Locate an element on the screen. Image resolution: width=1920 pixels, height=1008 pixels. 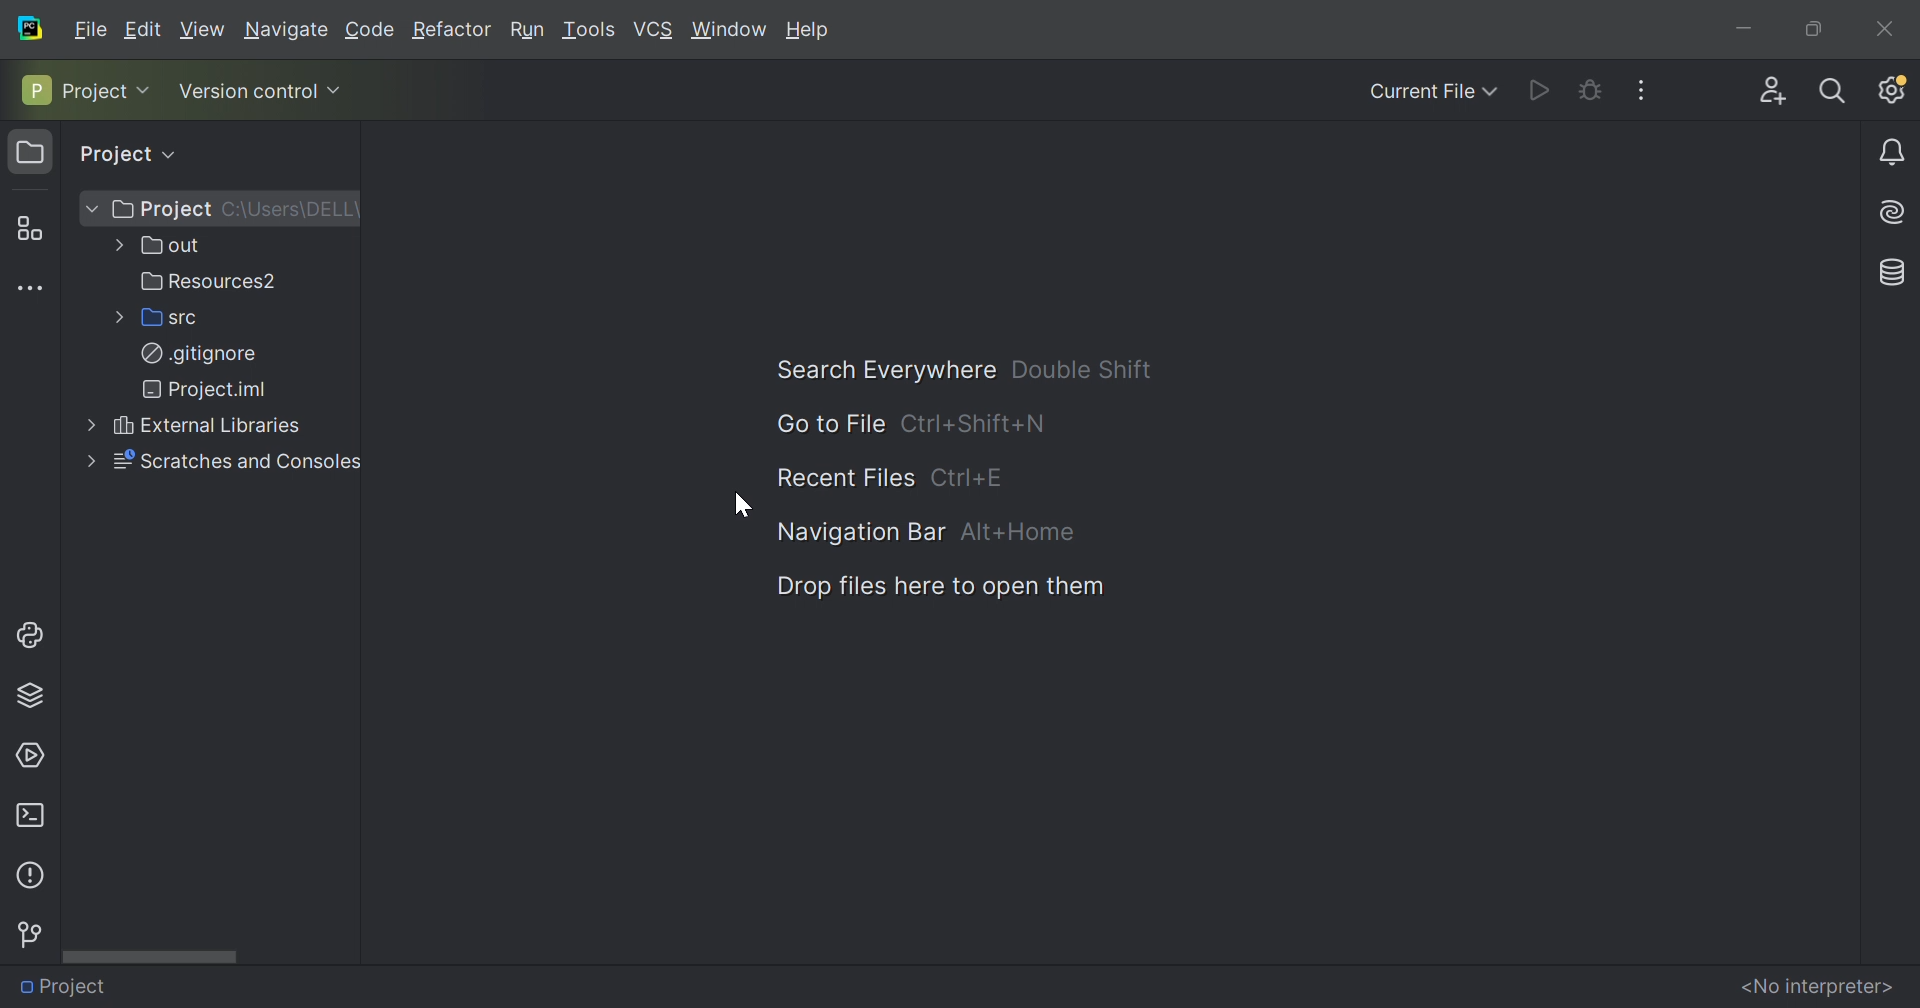
Scratches and Consoles is located at coordinates (233, 460).